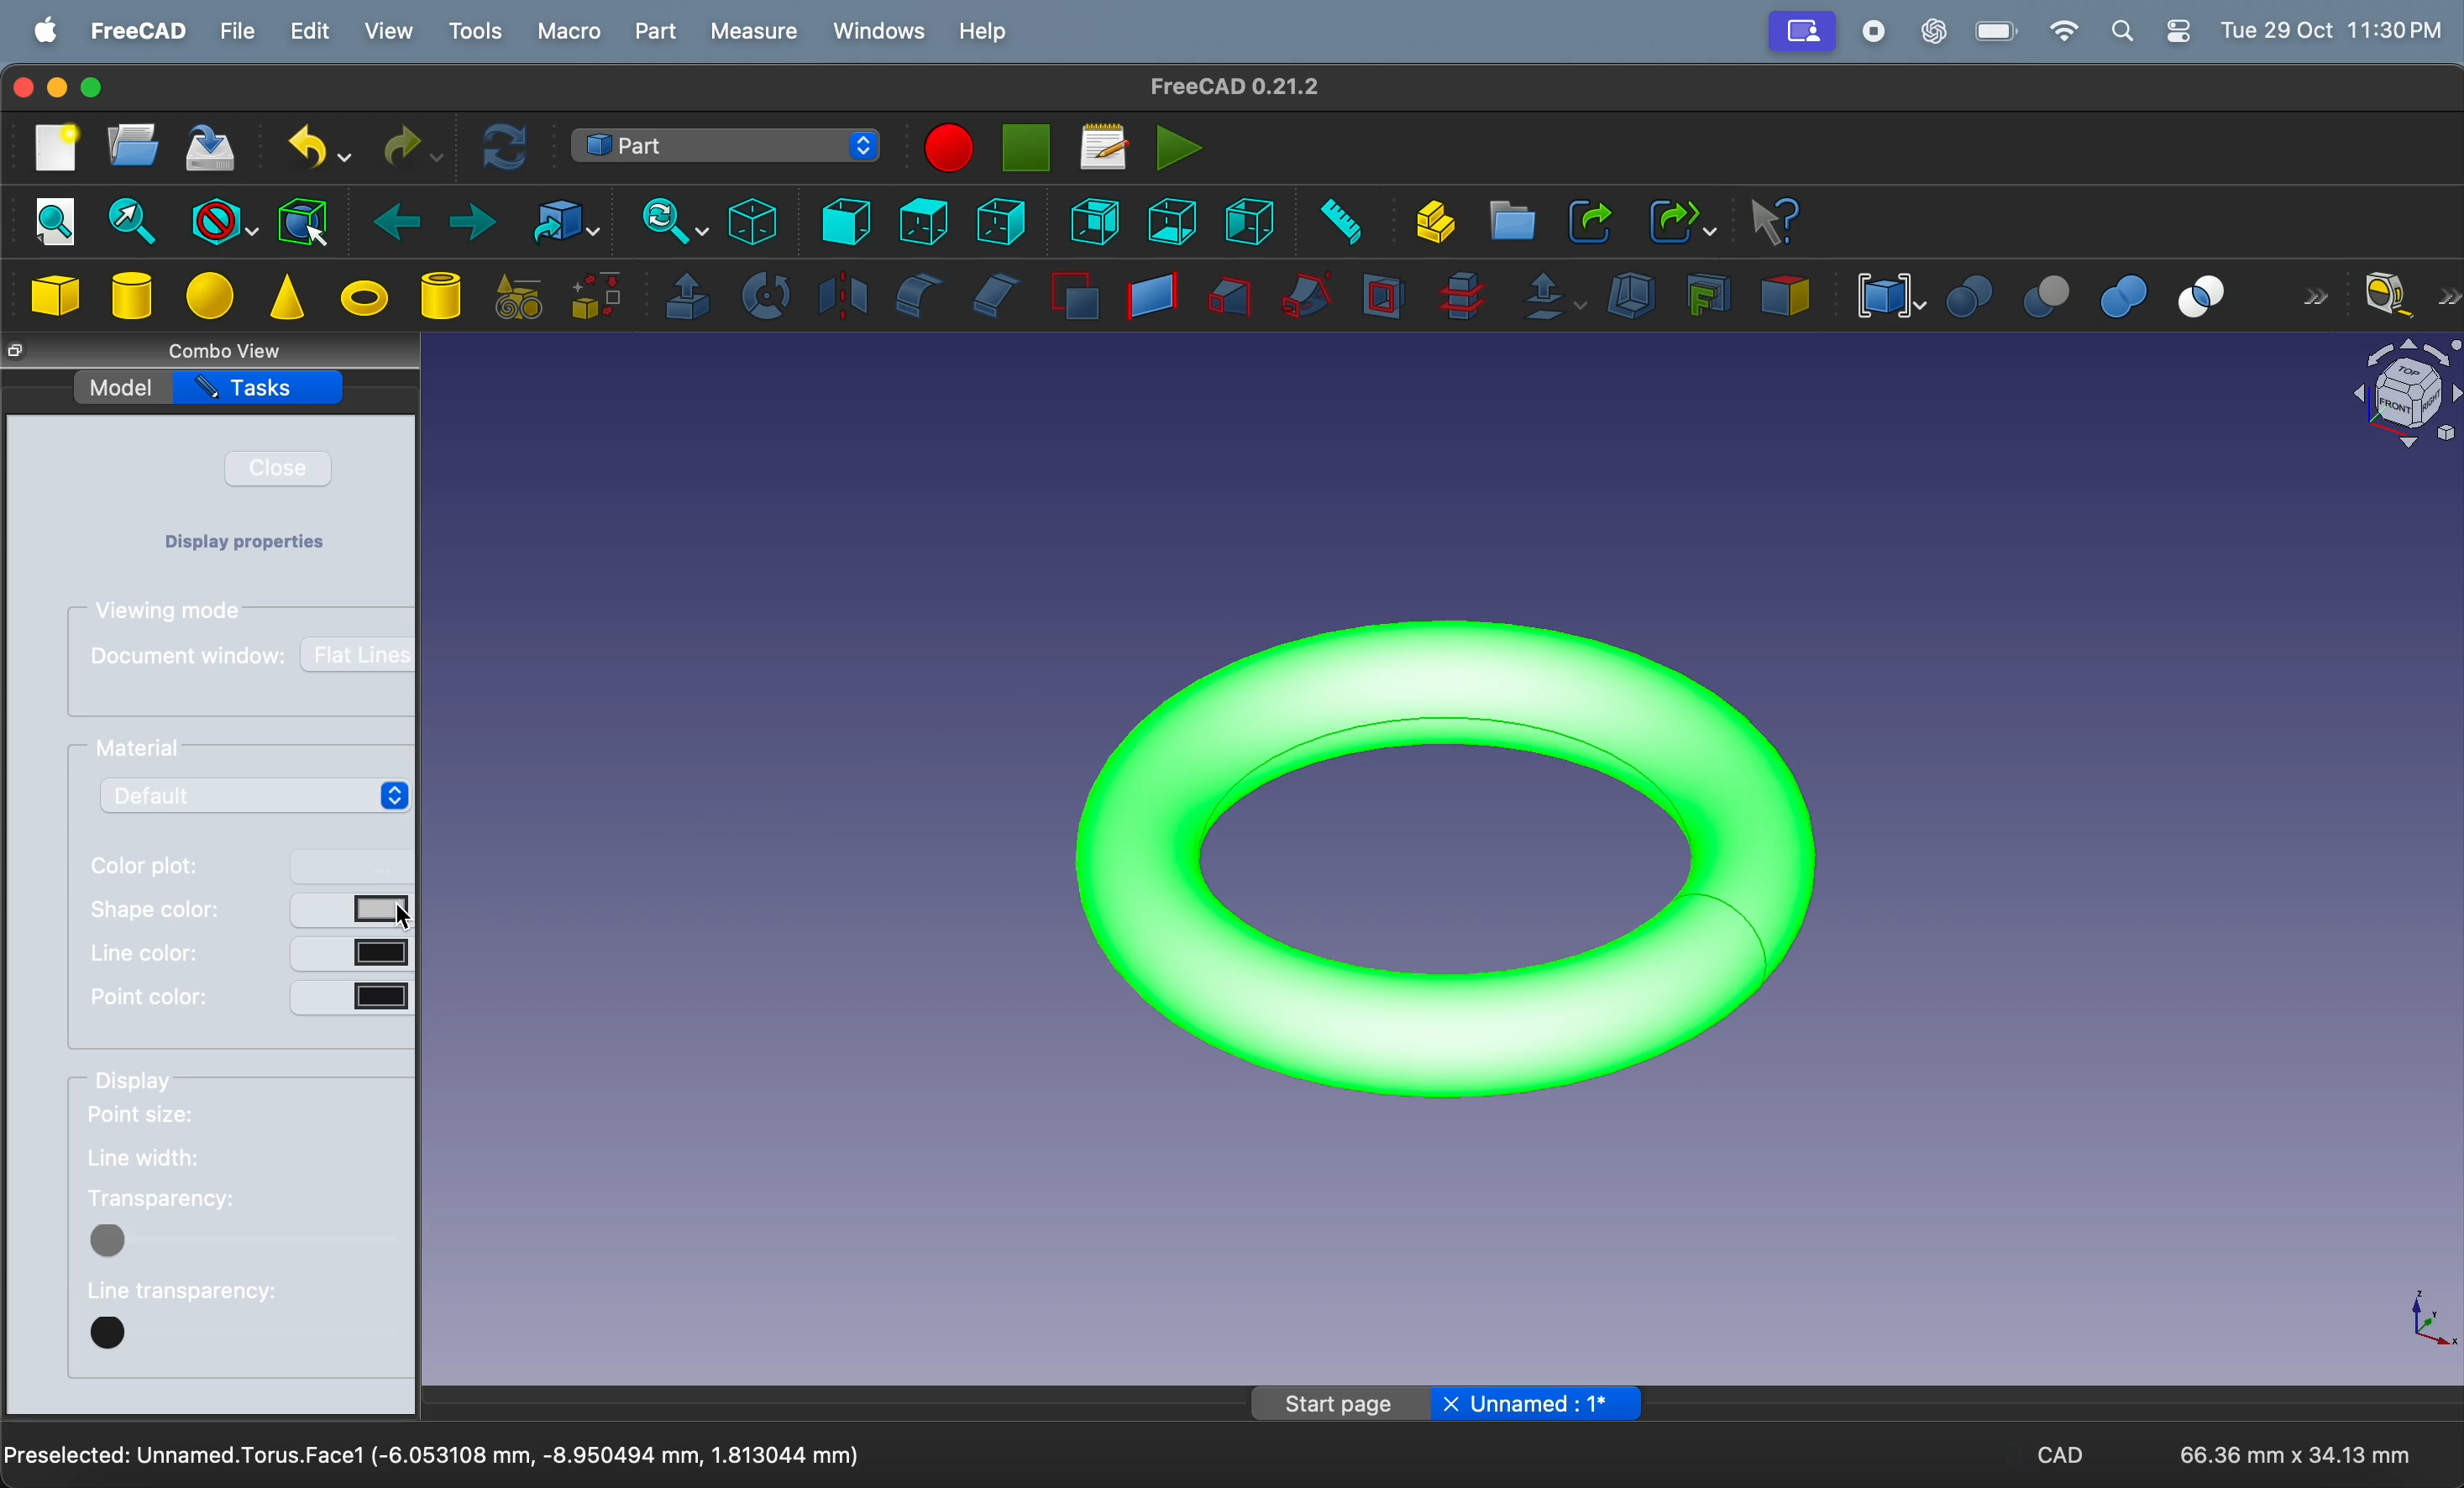  Describe the element at coordinates (727, 146) in the screenshot. I see `switch between work benches` at that location.